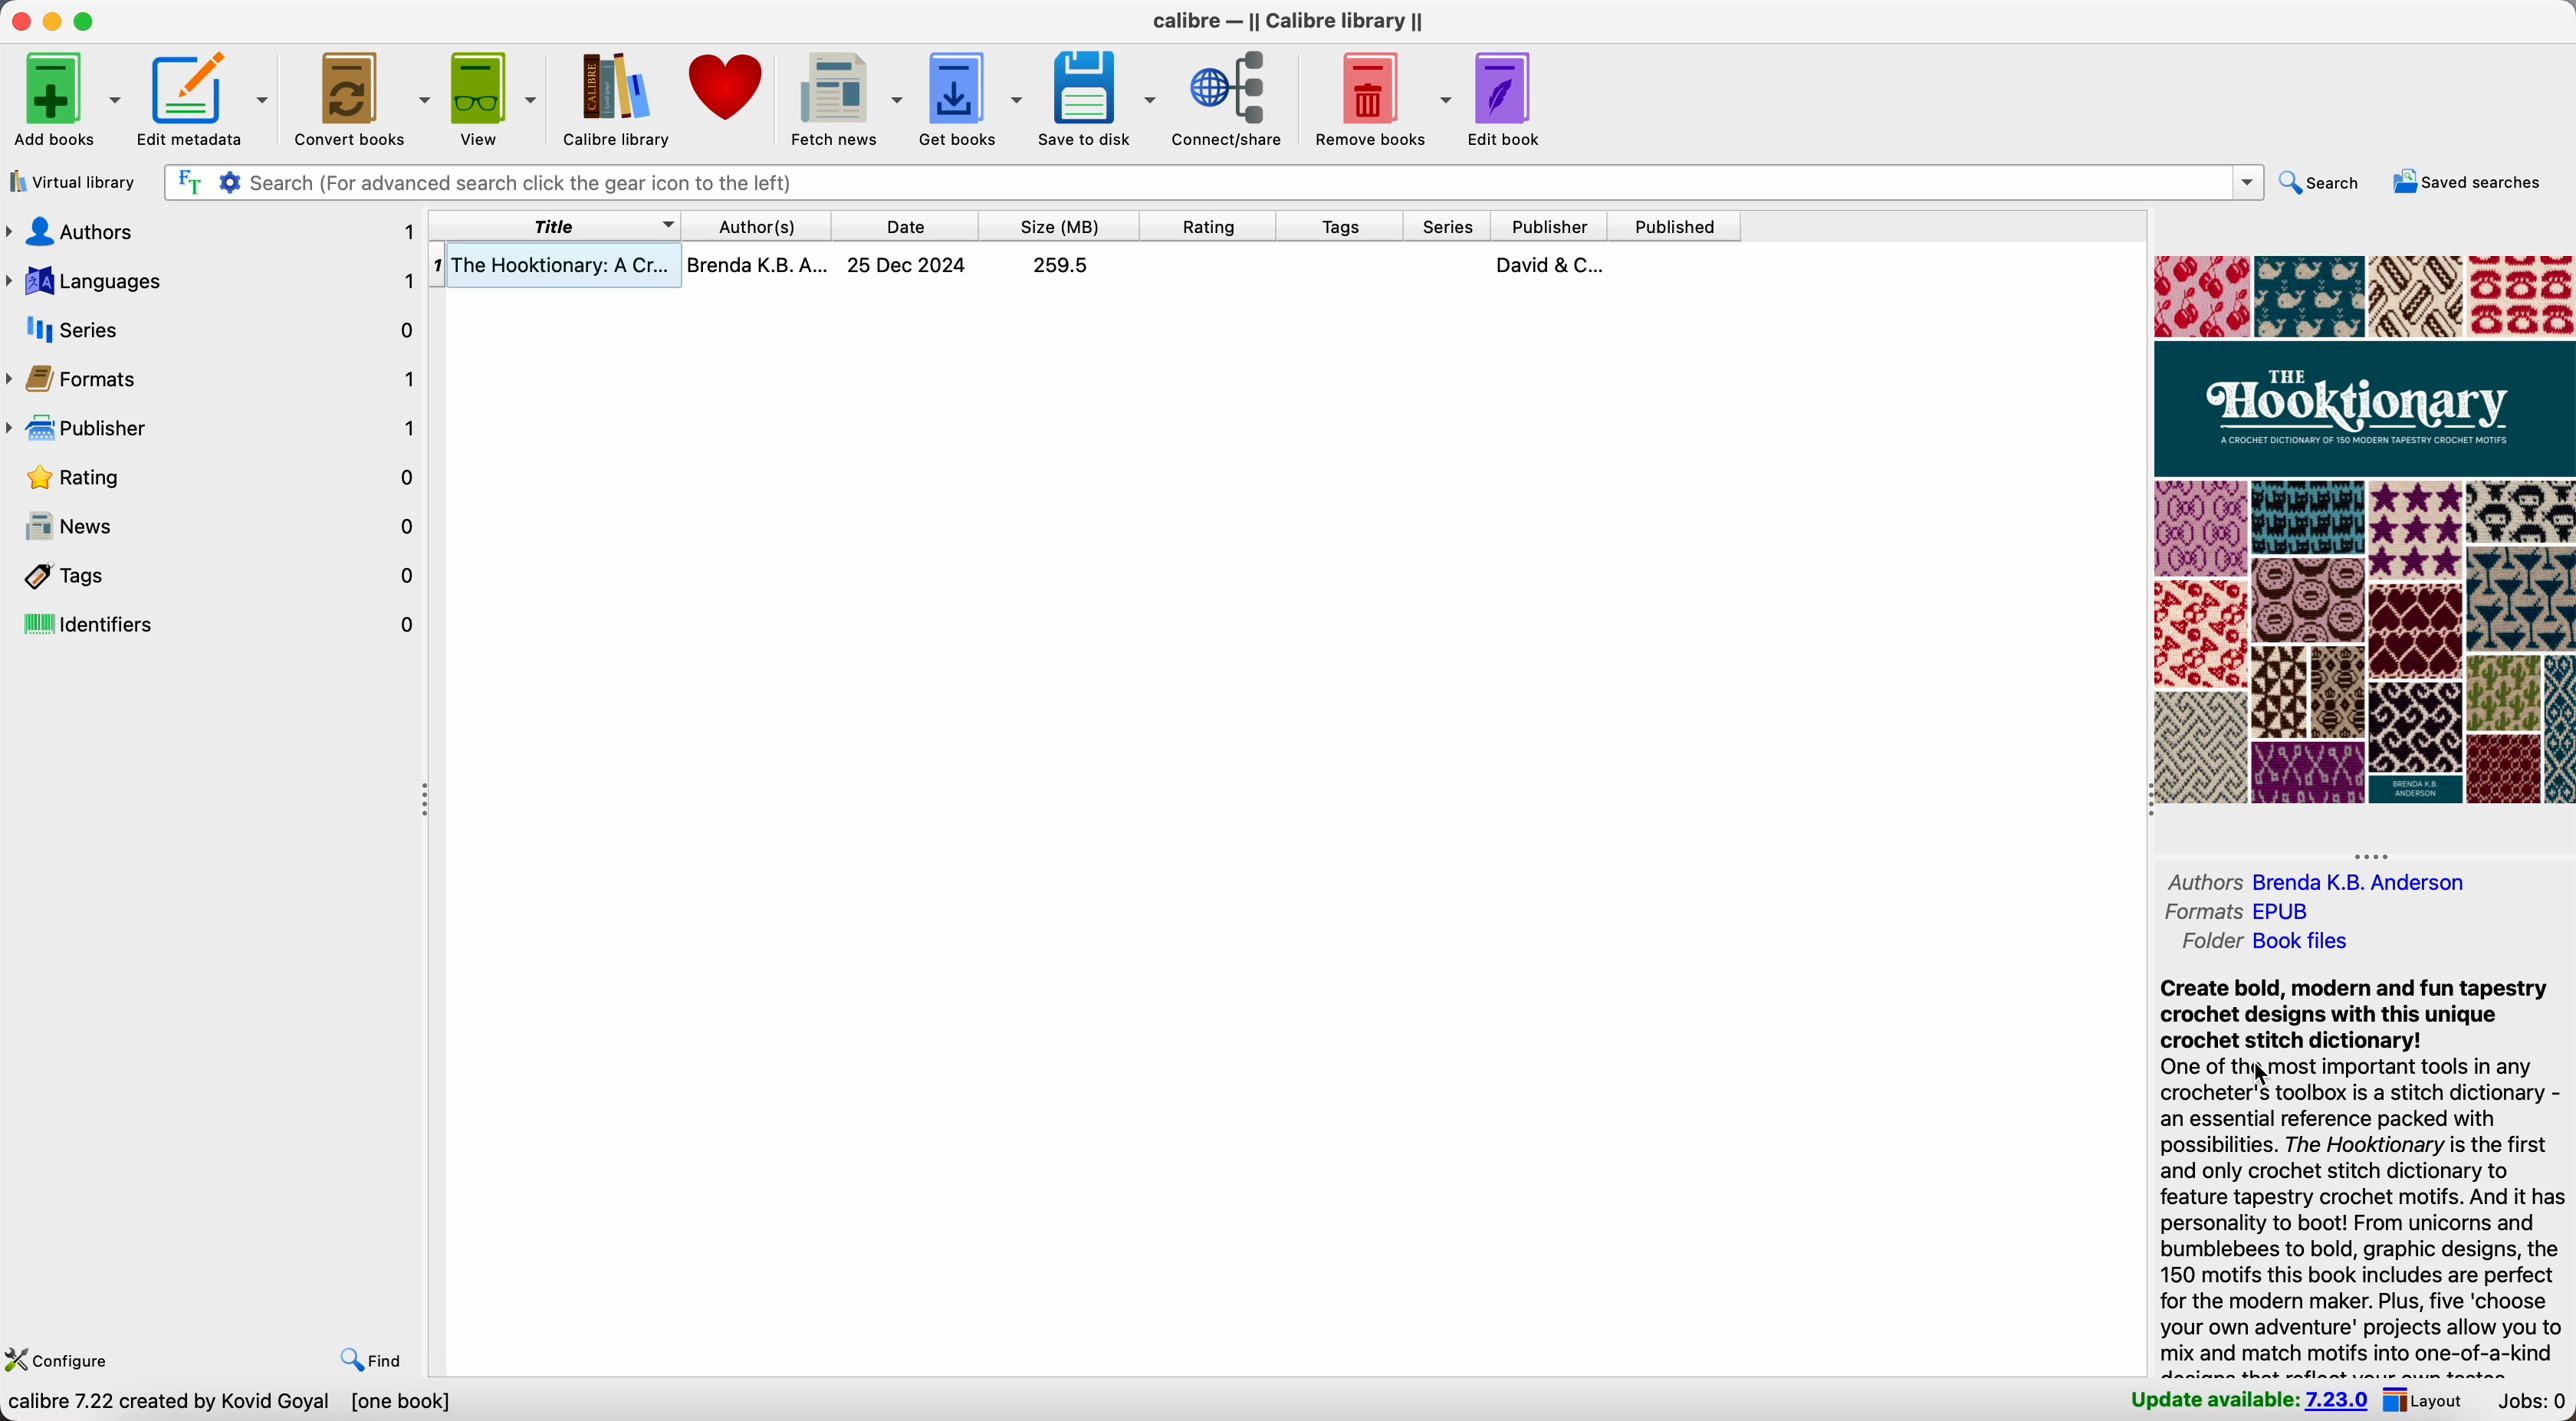  I want to click on search, so click(2317, 183).